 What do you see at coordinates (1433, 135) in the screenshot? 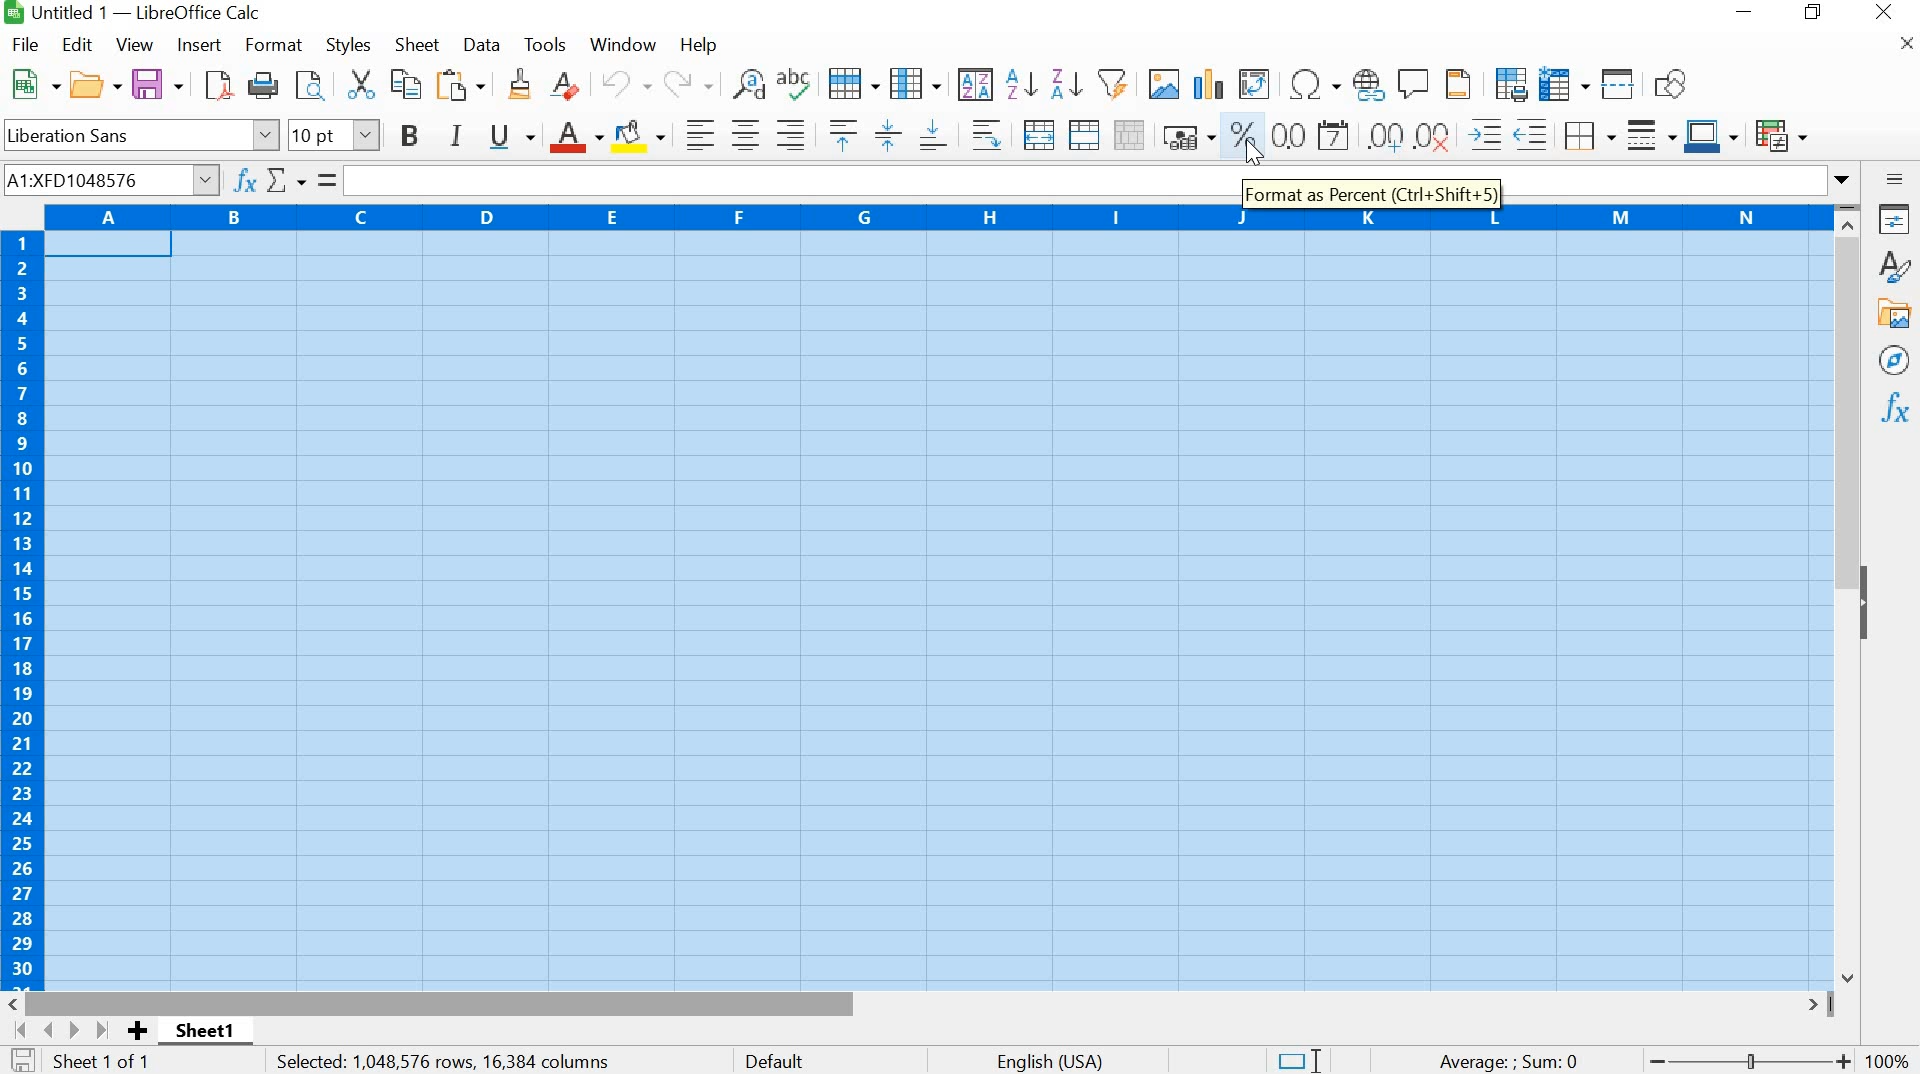
I see `Delete Decimal Place` at bounding box center [1433, 135].